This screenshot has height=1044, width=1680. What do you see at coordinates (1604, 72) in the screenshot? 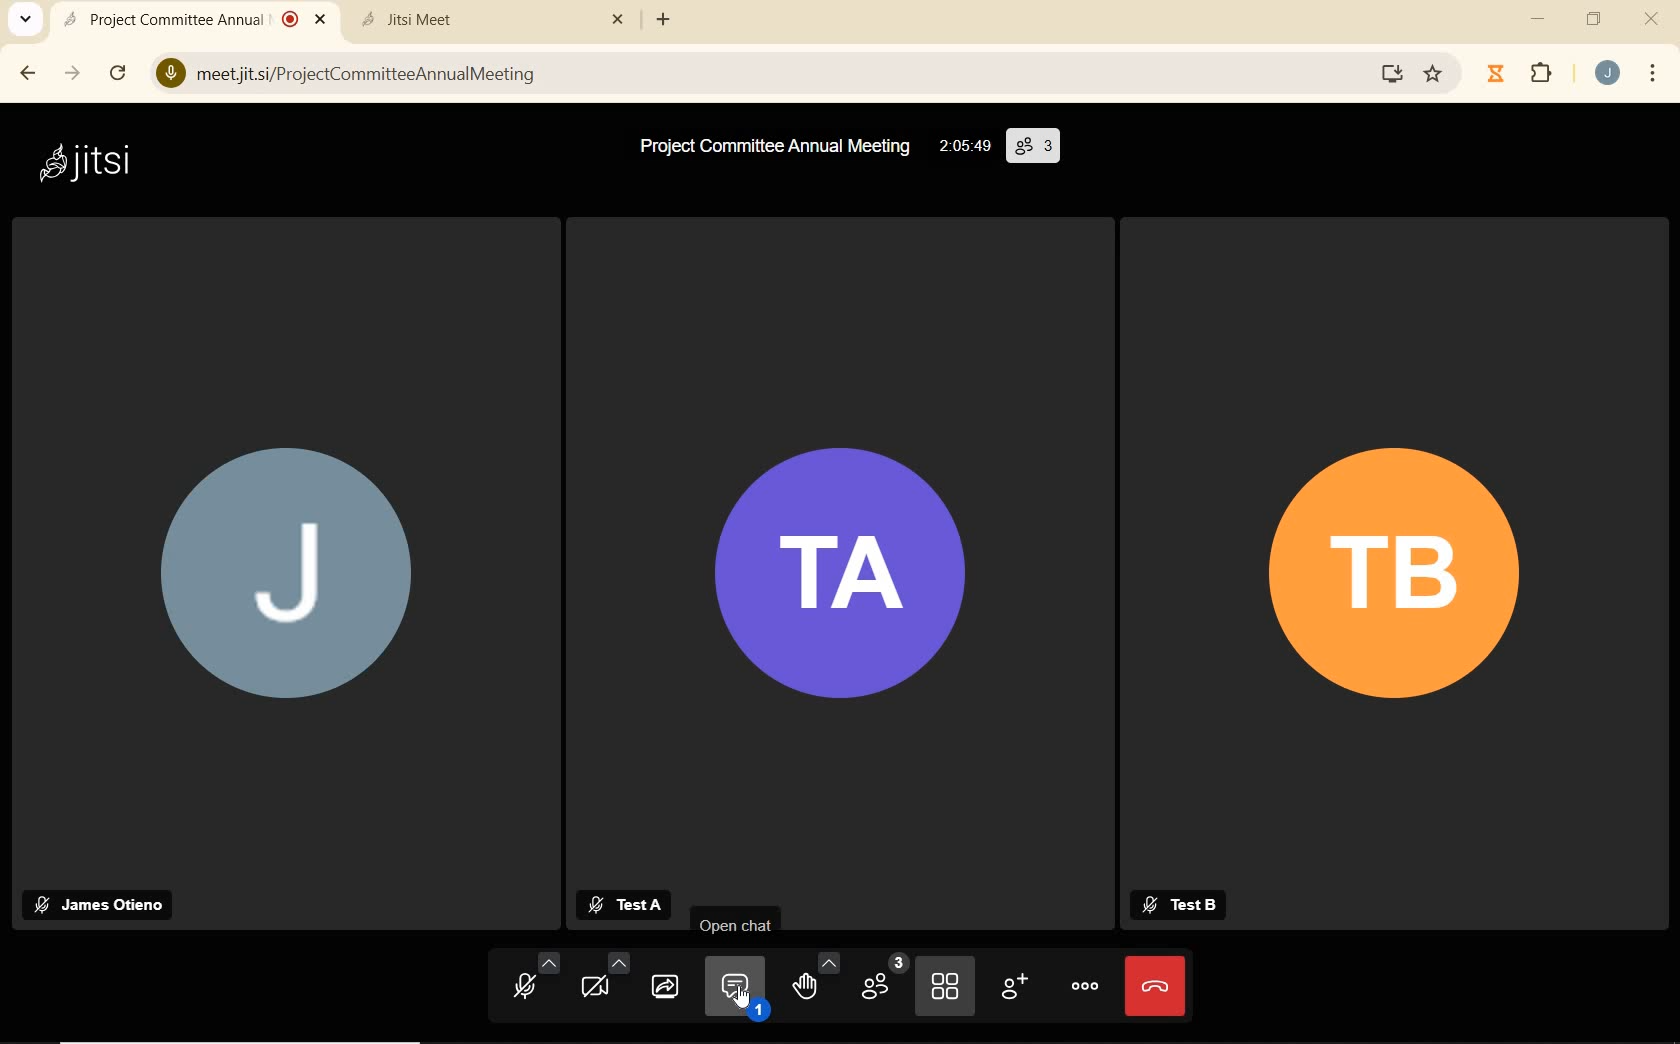
I see `account` at bounding box center [1604, 72].